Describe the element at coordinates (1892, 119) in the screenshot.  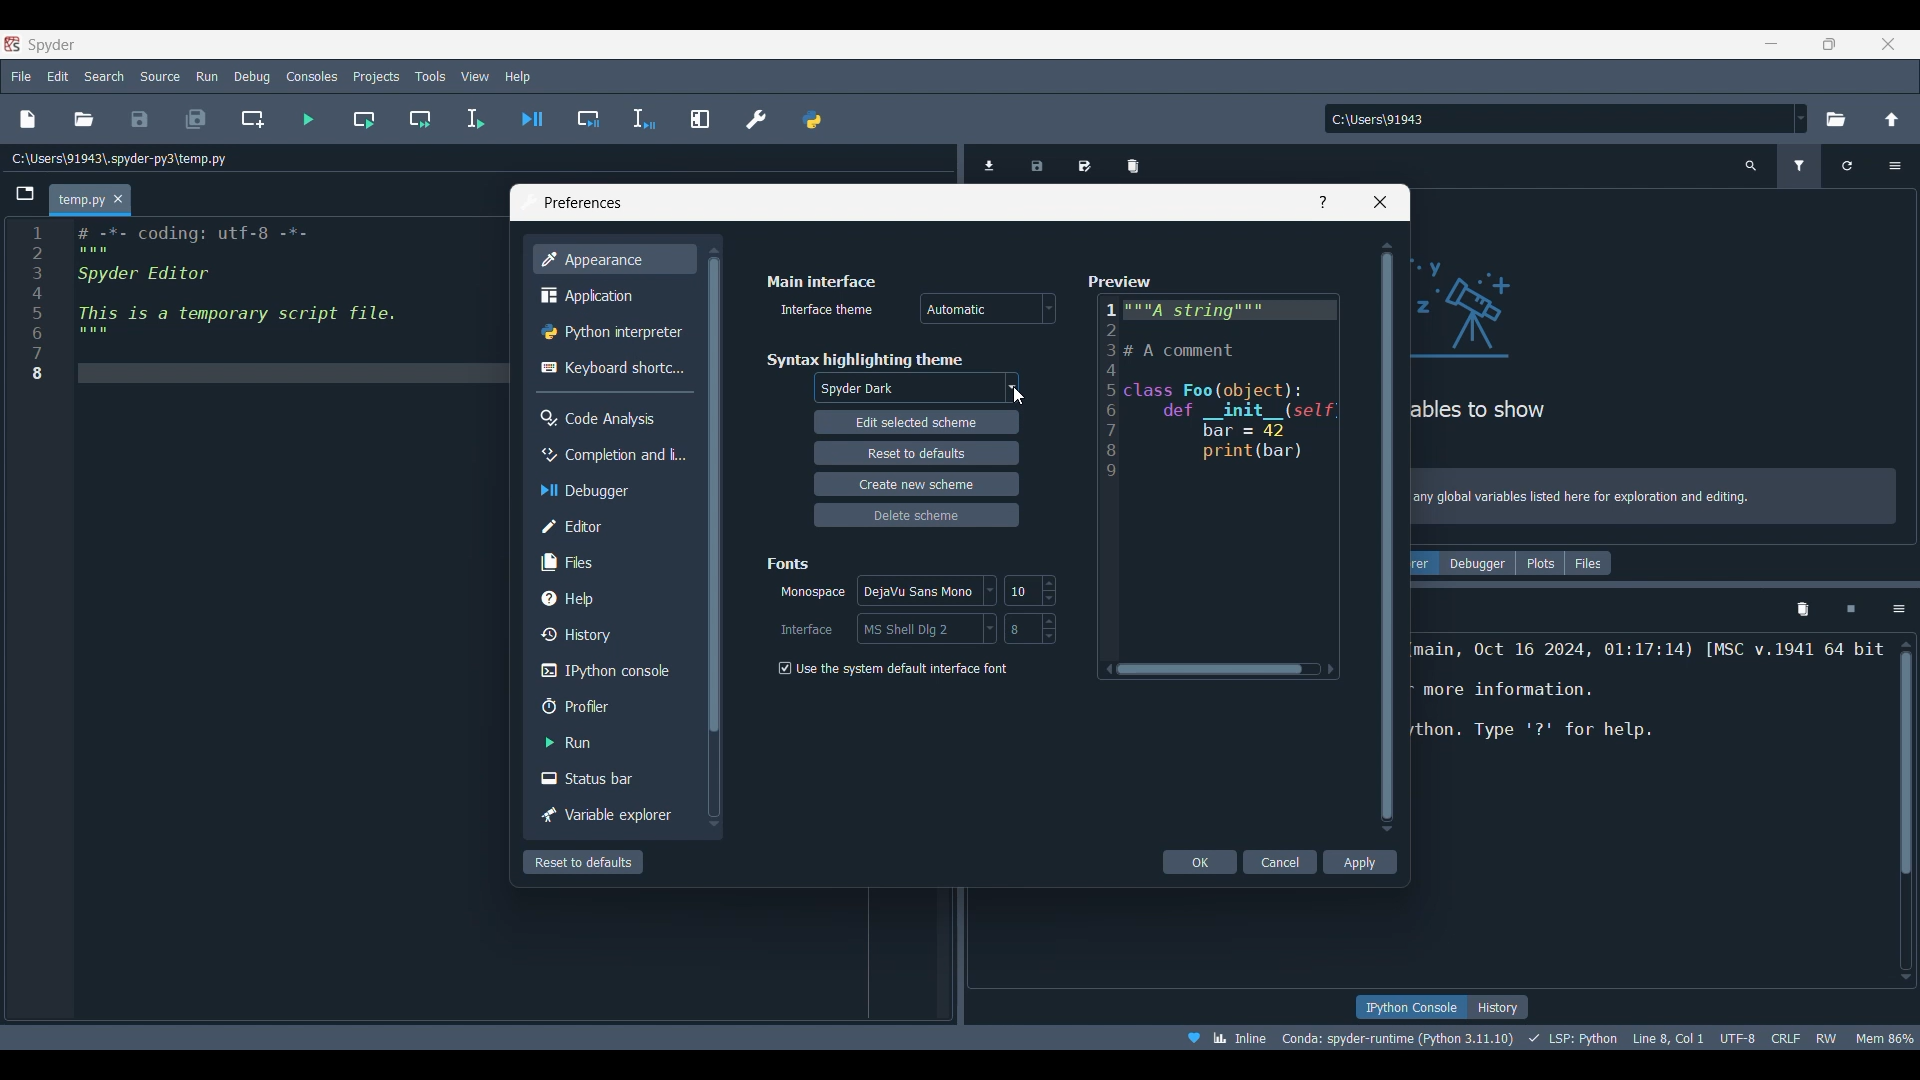
I see `Change to parent directory` at that location.